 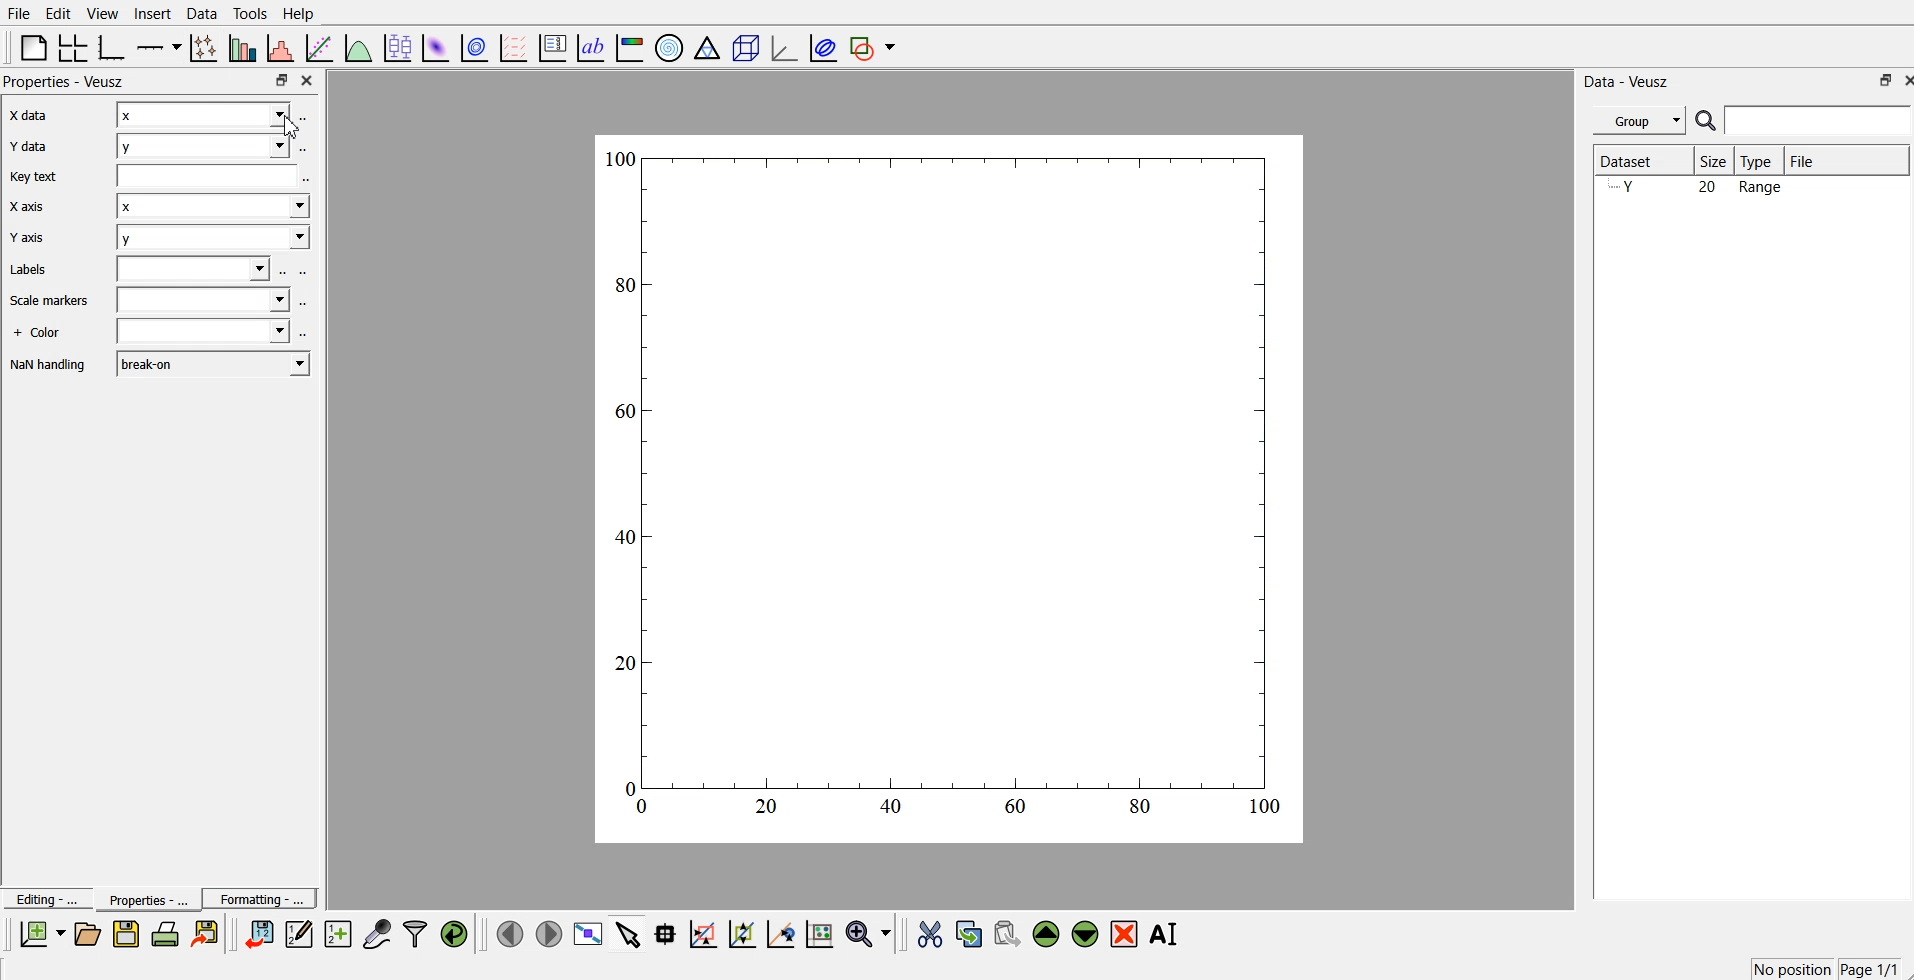 I want to click on polar graph, so click(x=671, y=46).